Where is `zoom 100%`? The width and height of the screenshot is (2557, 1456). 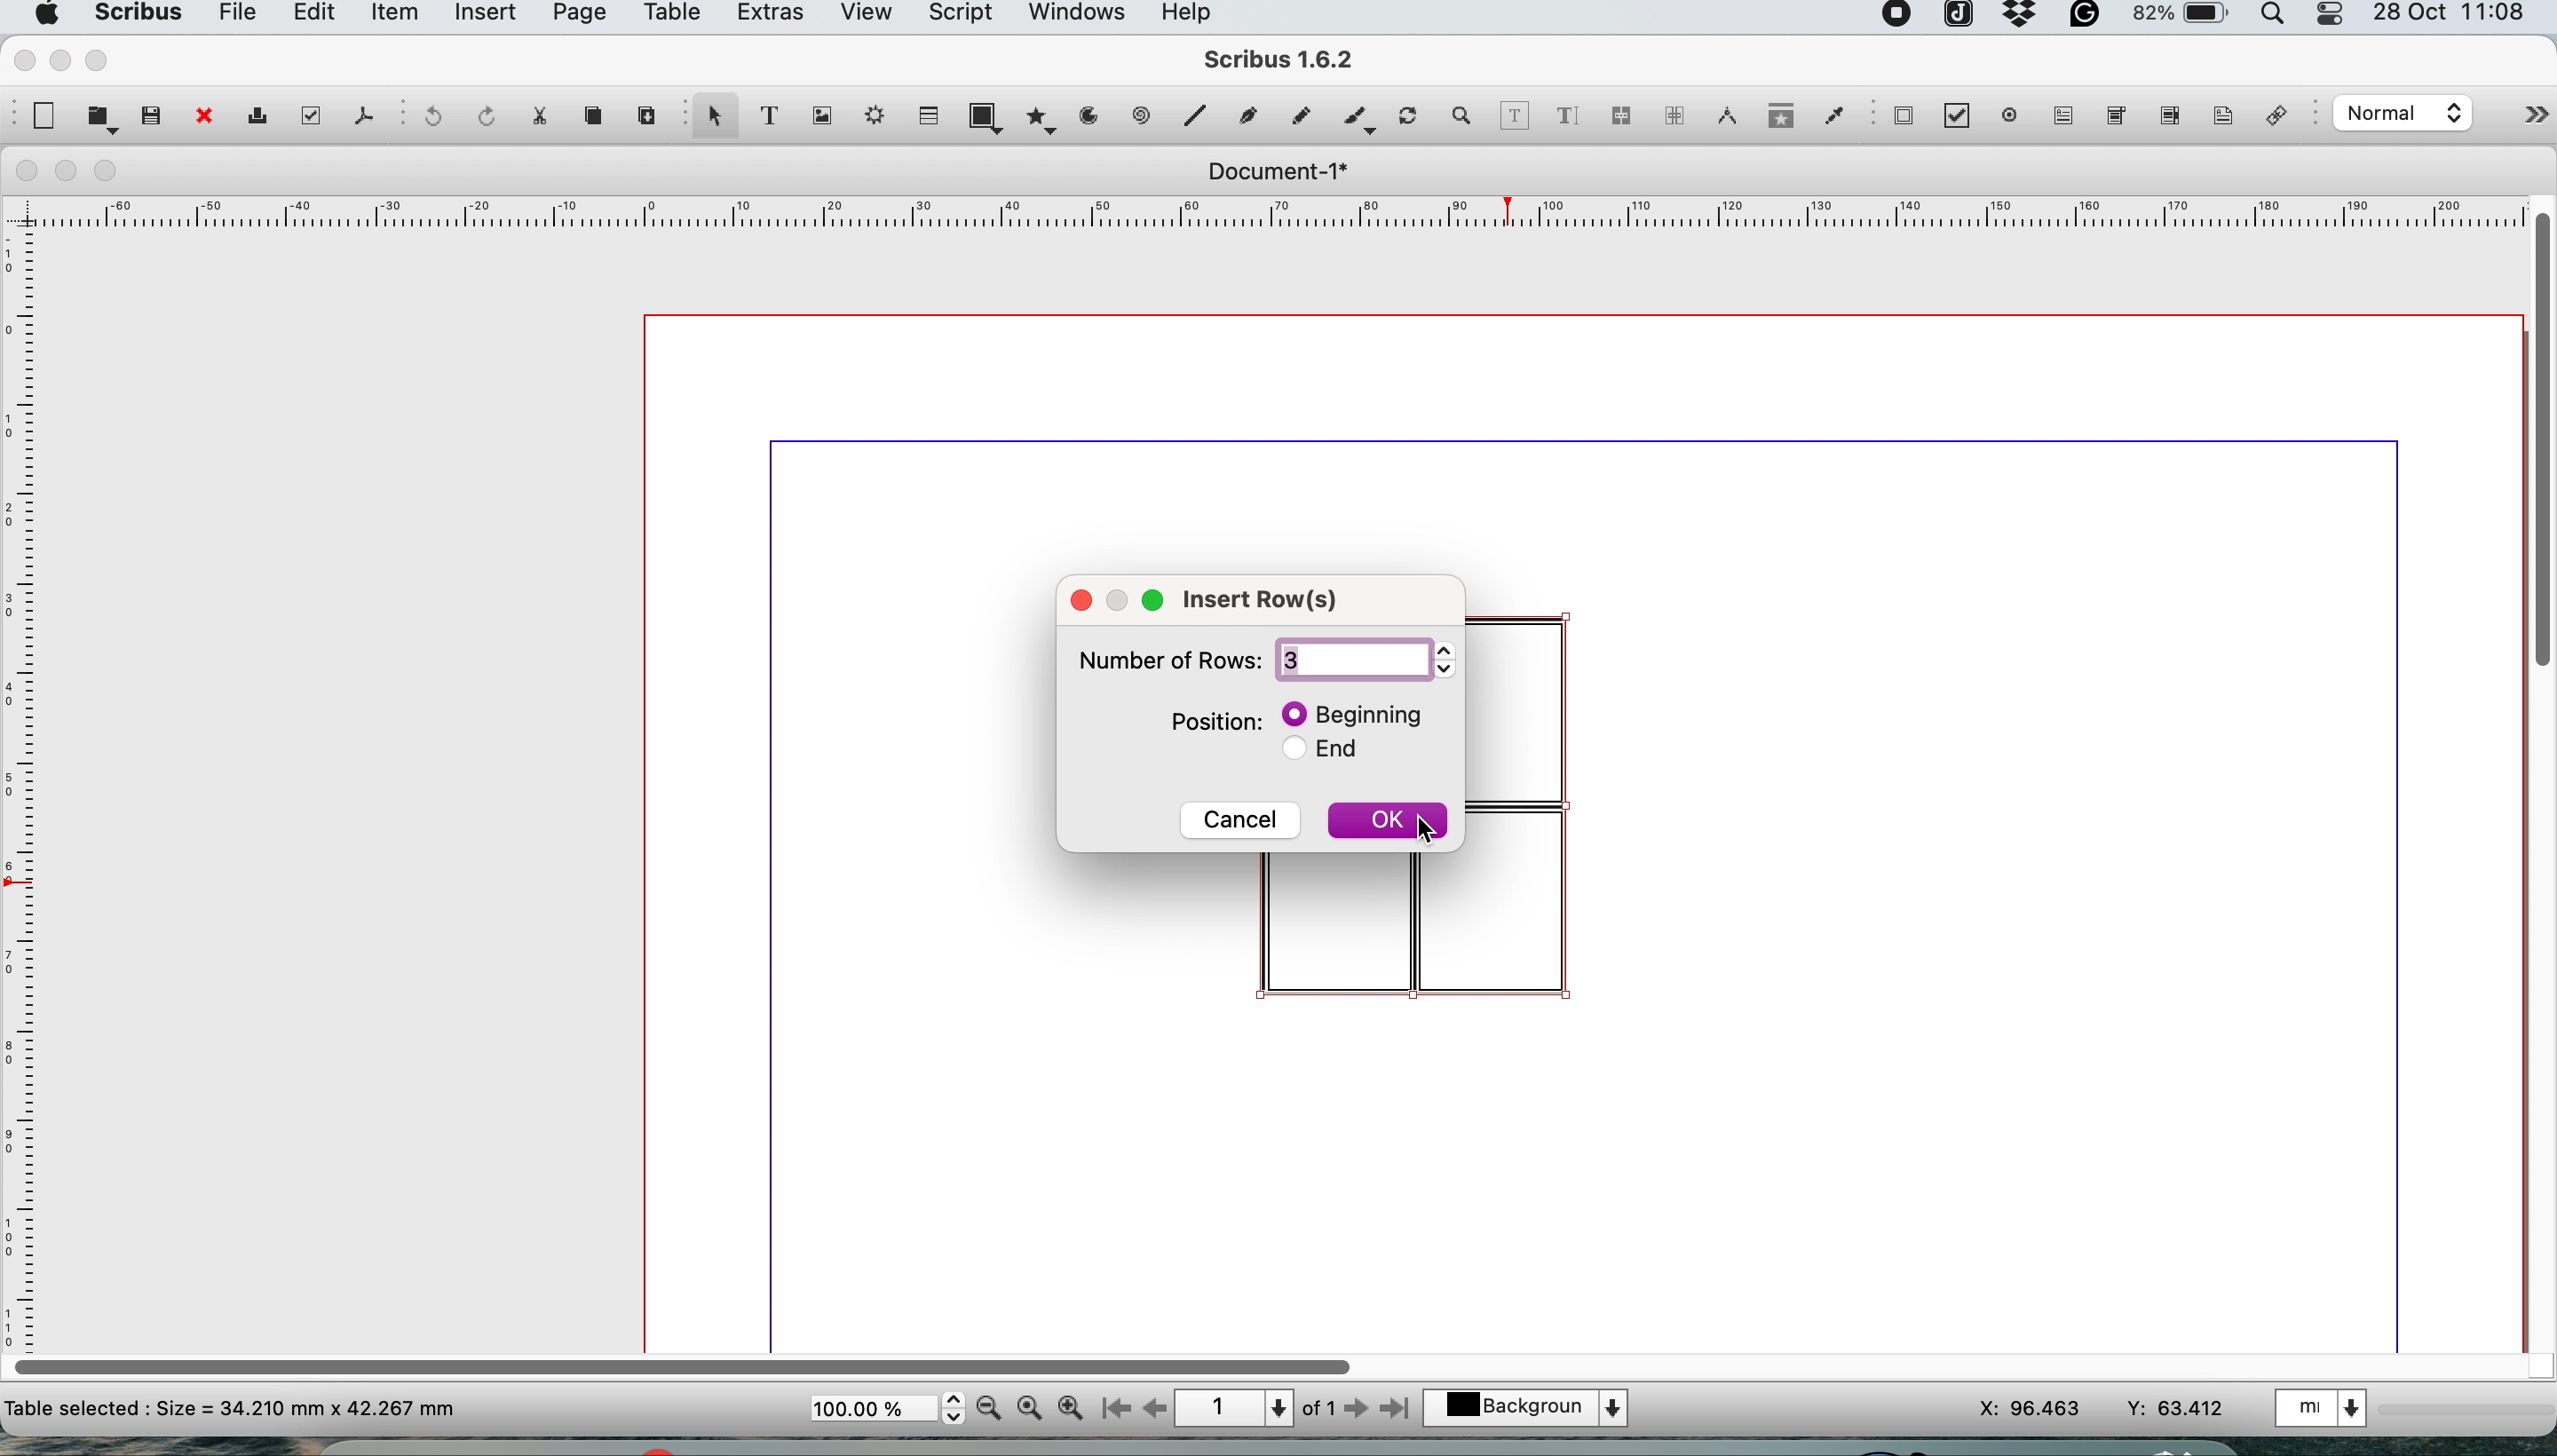 zoom 100% is located at coordinates (1033, 1406).